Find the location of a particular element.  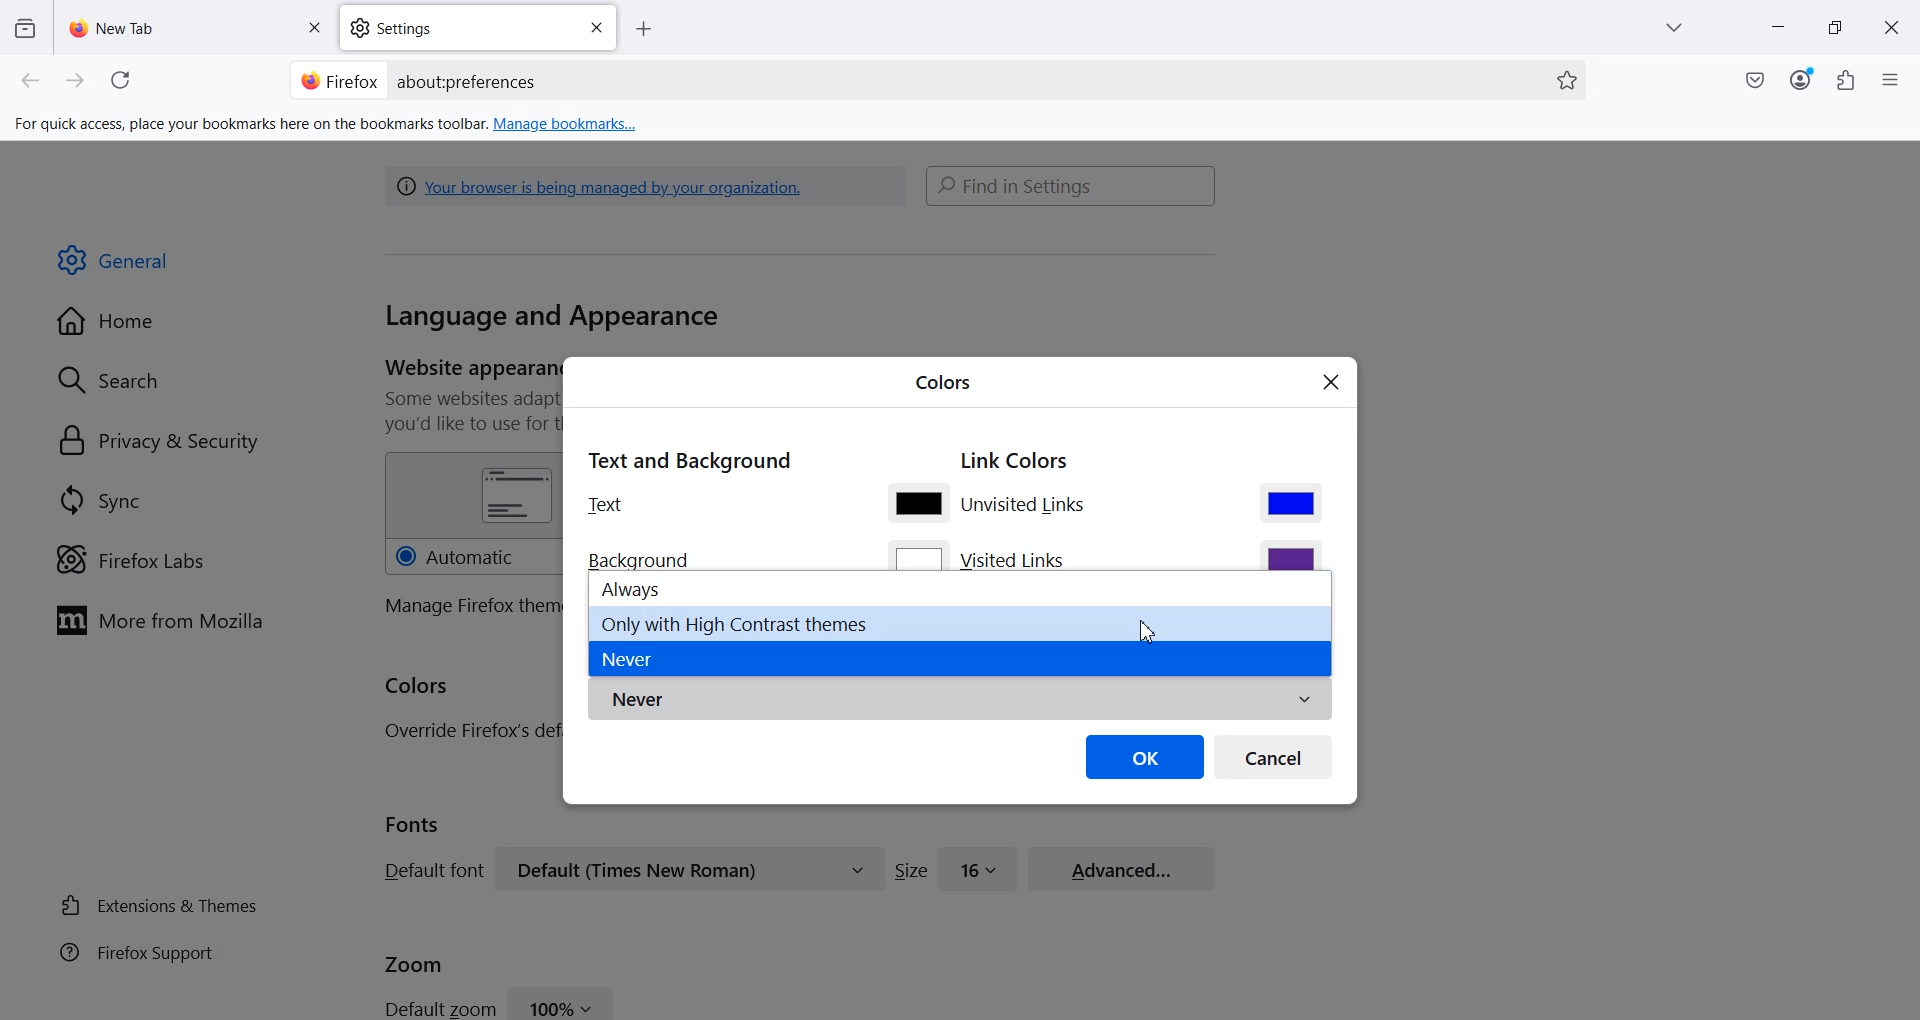

DropDown Box is located at coordinates (1679, 28).